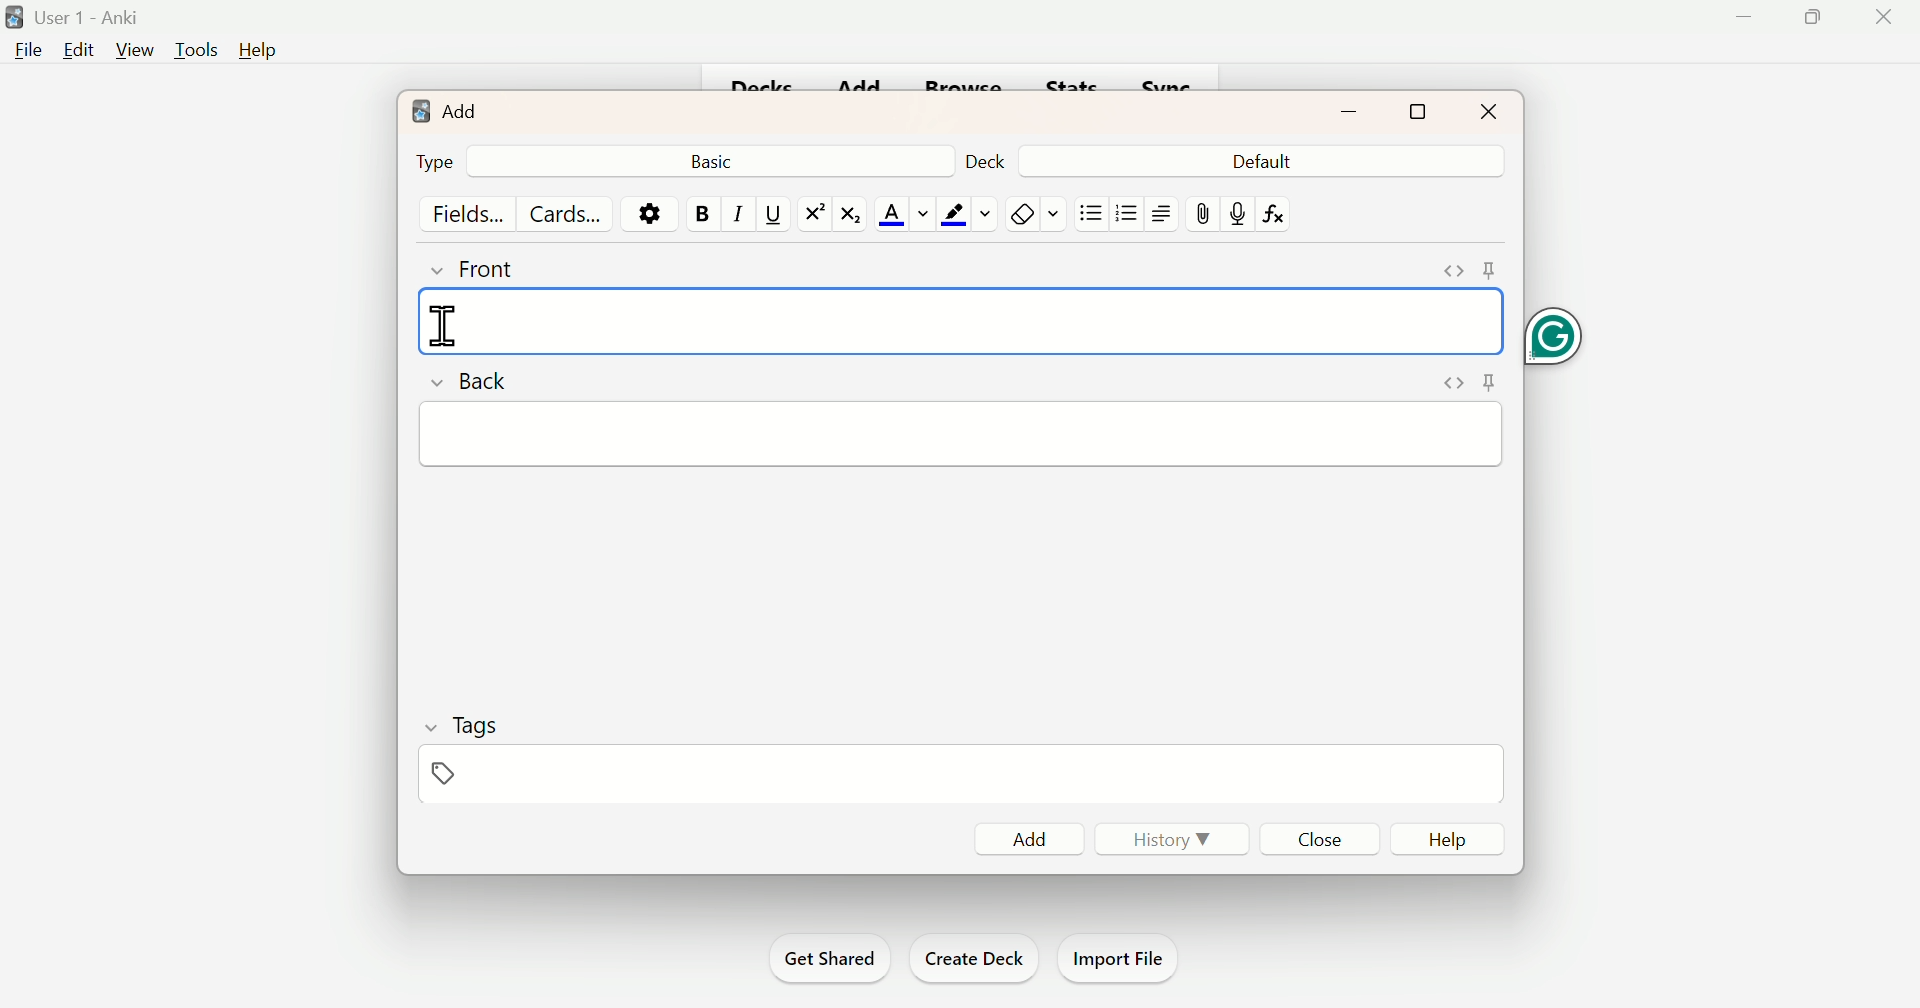  What do you see at coordinates (1161, 213) in the screenshot?
I see `Right side` at bounding box center [1161, 213].